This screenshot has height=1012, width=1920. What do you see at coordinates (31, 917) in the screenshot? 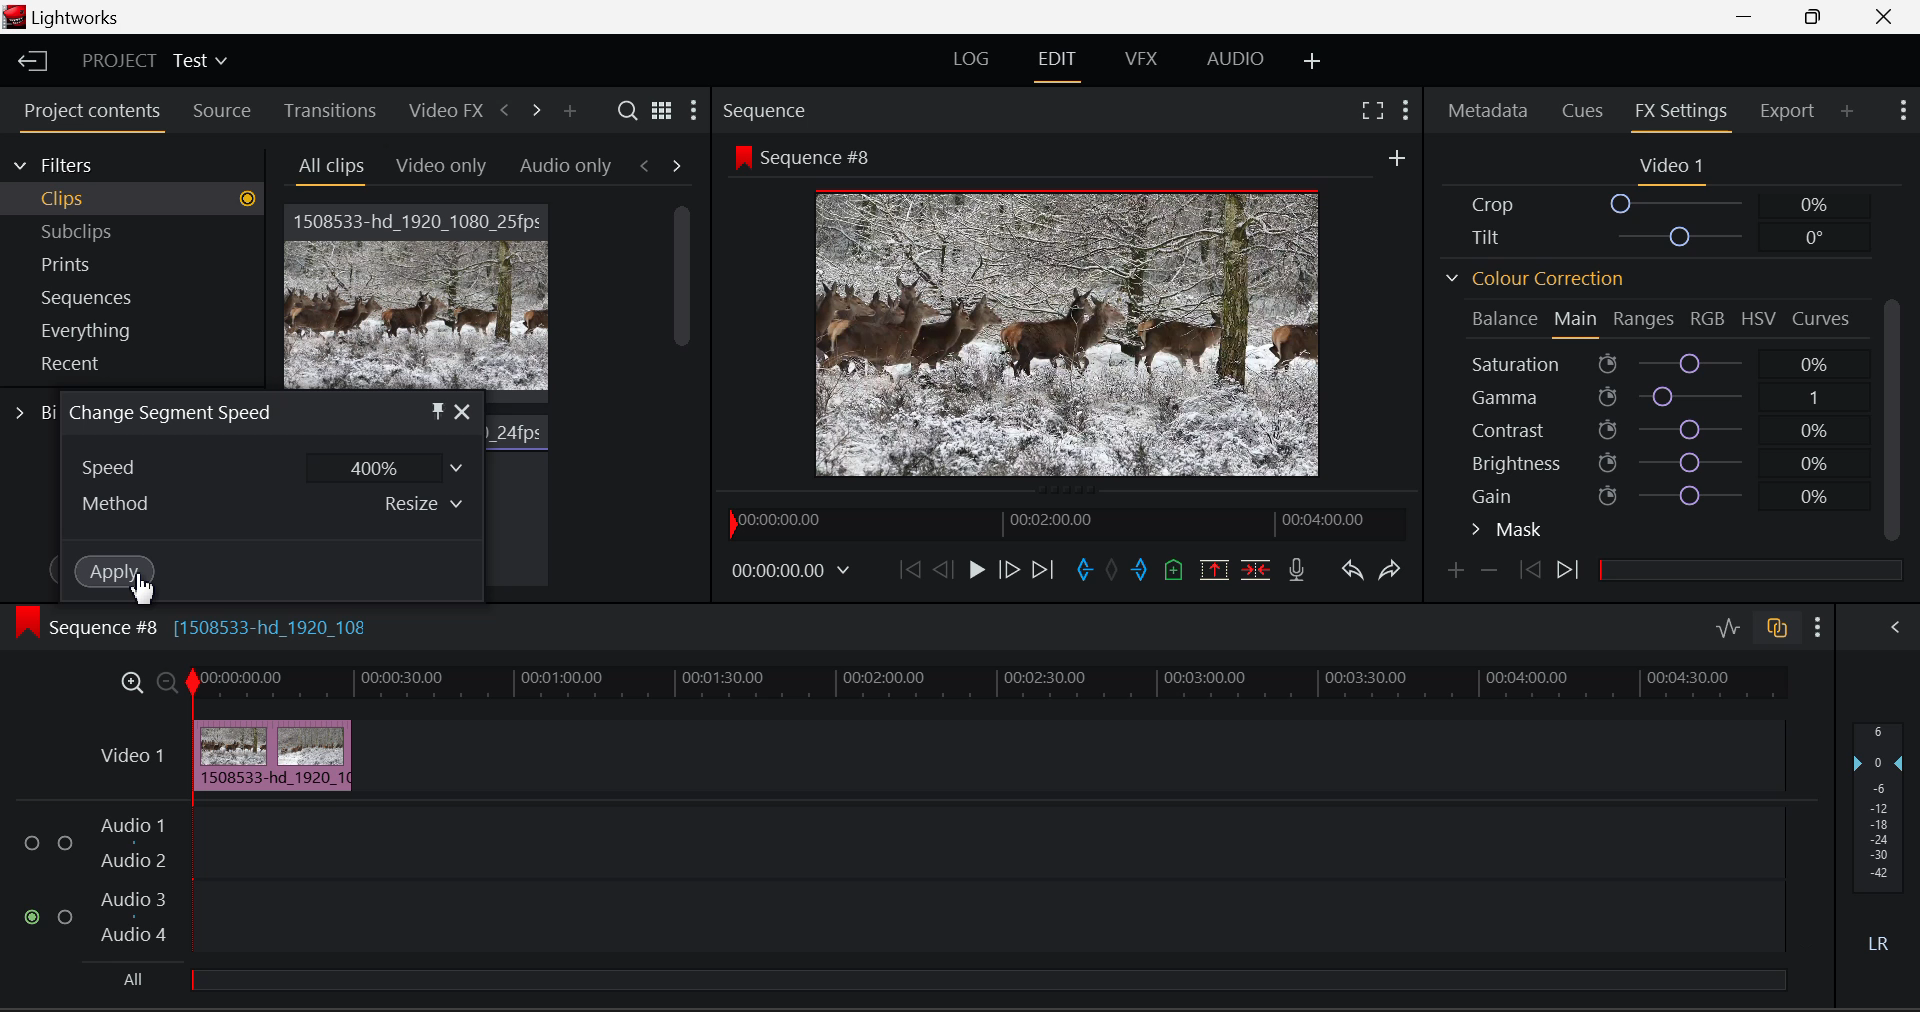
I see `Audio Input checkbox` at bounding box center [31, 917].